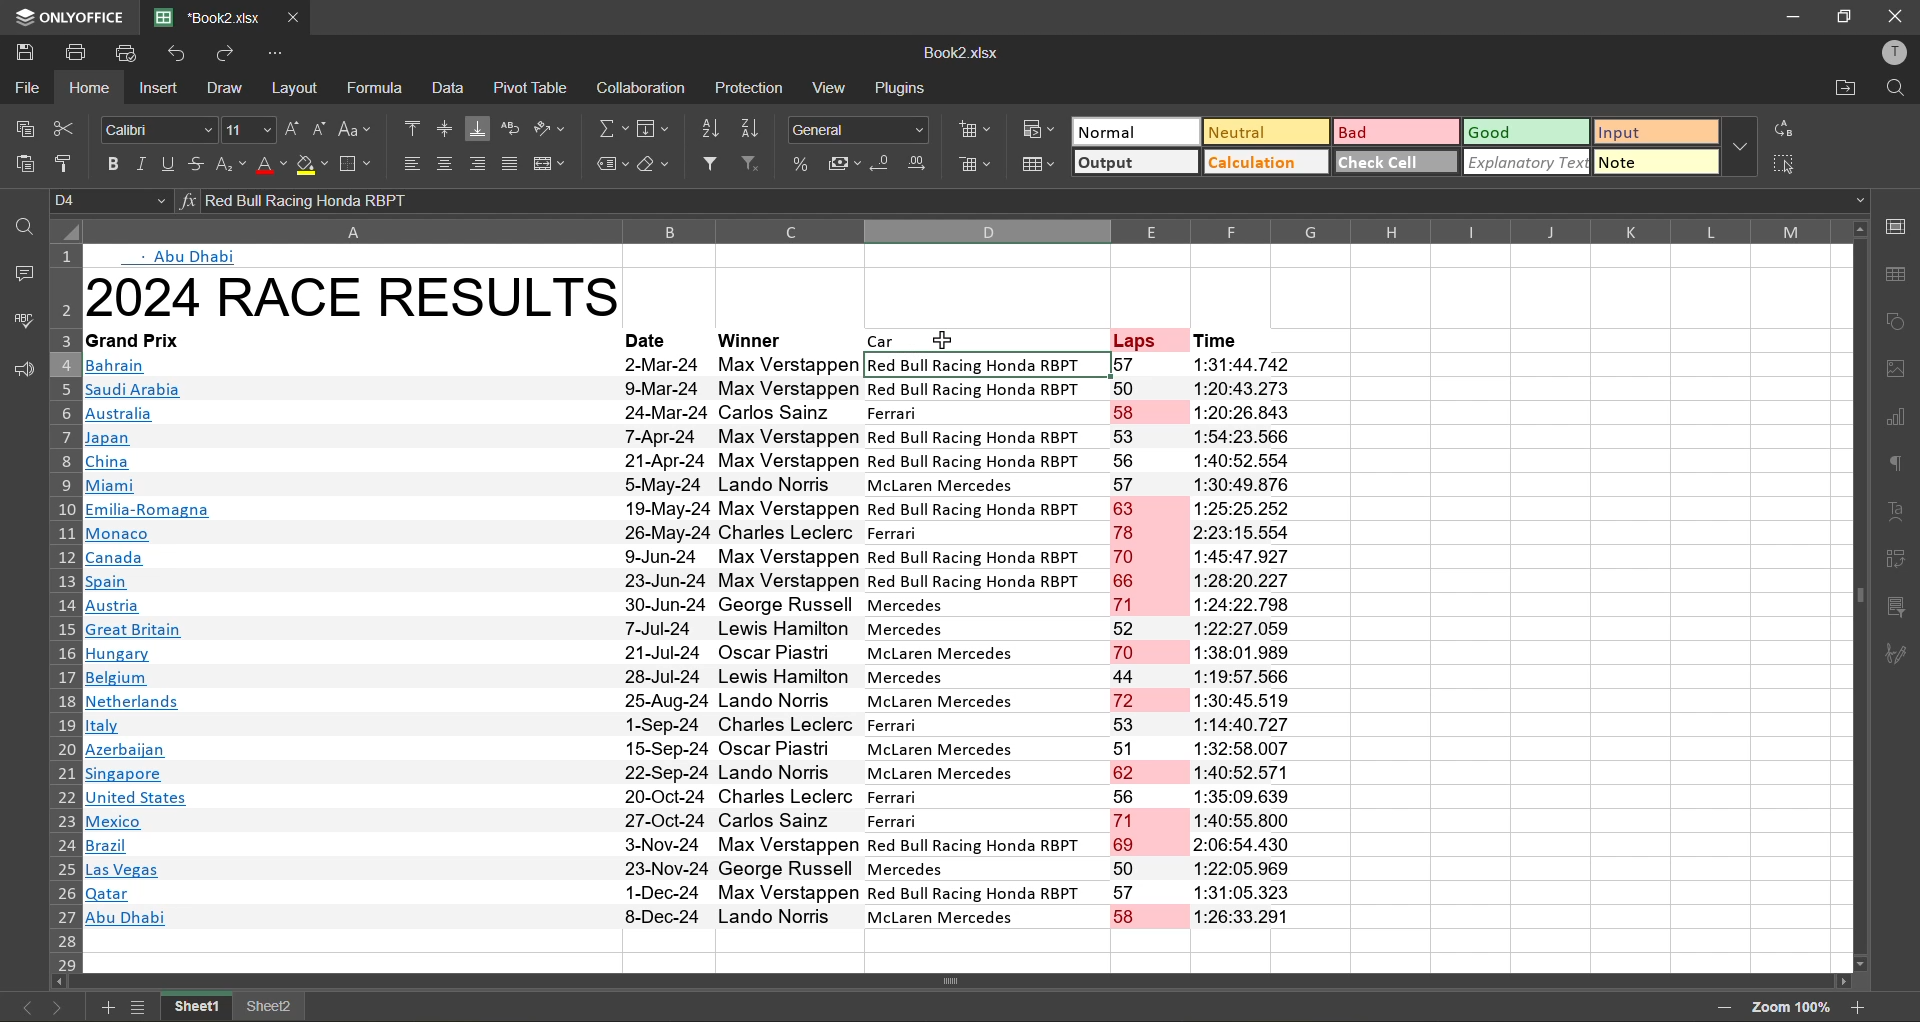 This screenshot has width=1920, height=1022. Describe the element at coordinates (1014, 201) in the screenshot. I see `formula bar` at that location.